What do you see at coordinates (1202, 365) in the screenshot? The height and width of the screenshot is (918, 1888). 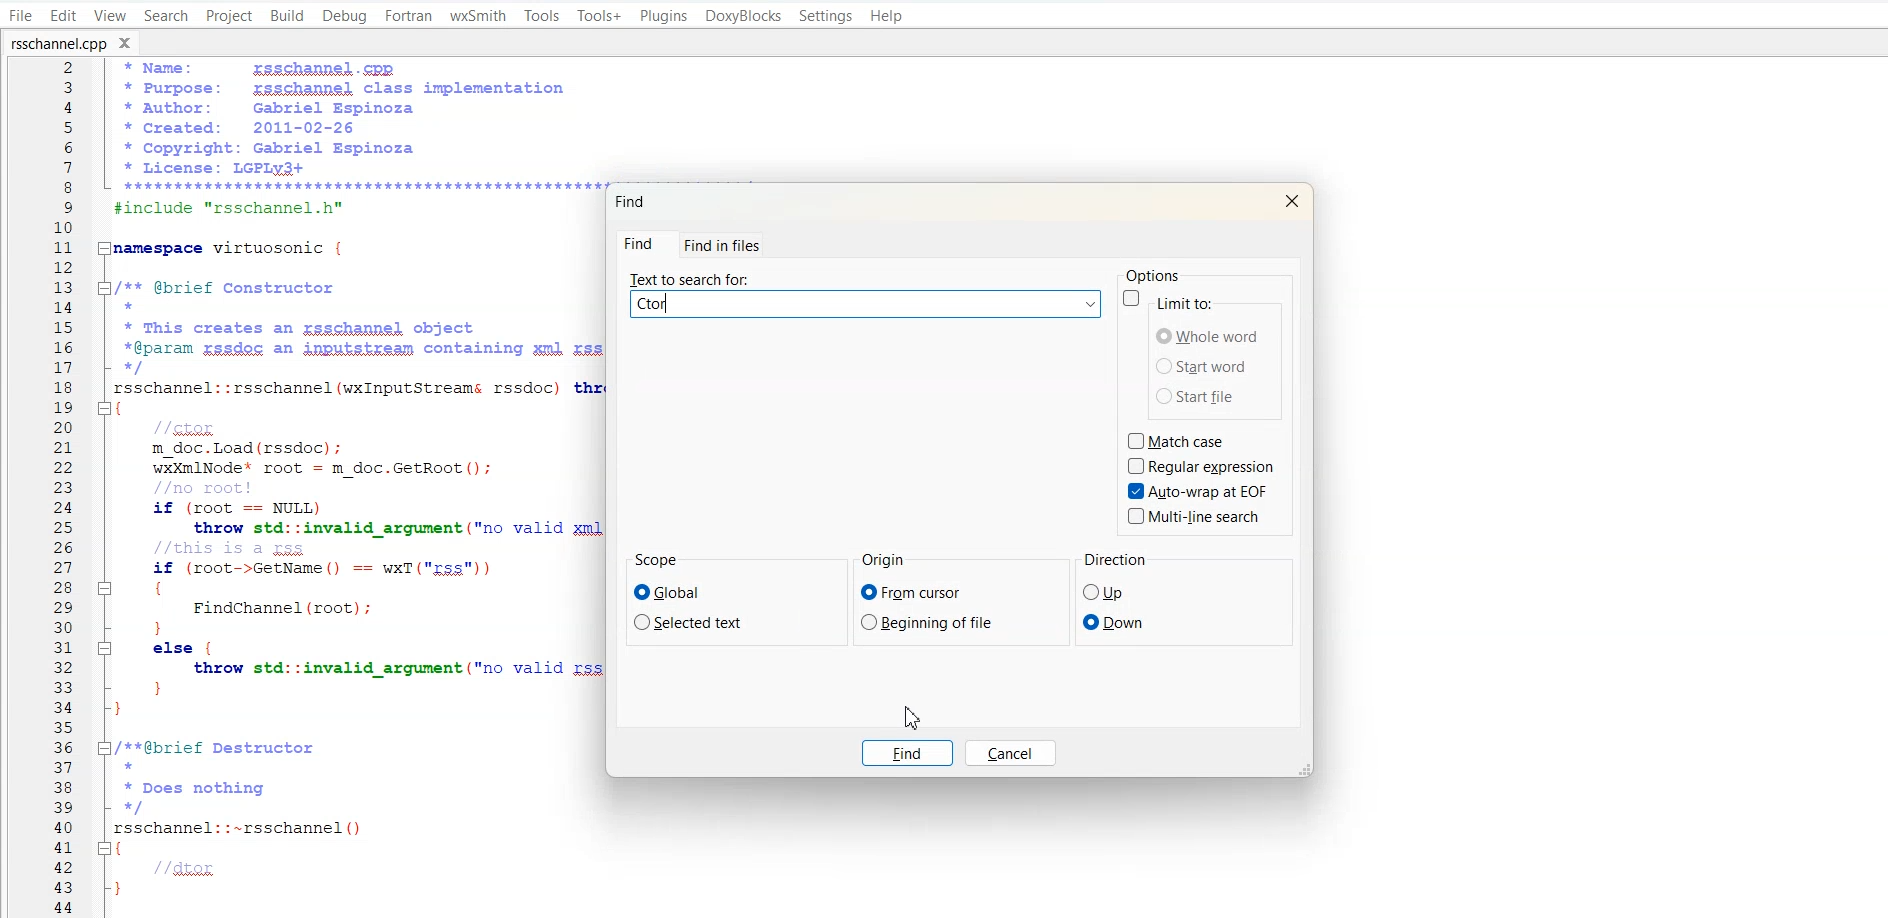 I see `Start word` at bounding box center [1202, 365].